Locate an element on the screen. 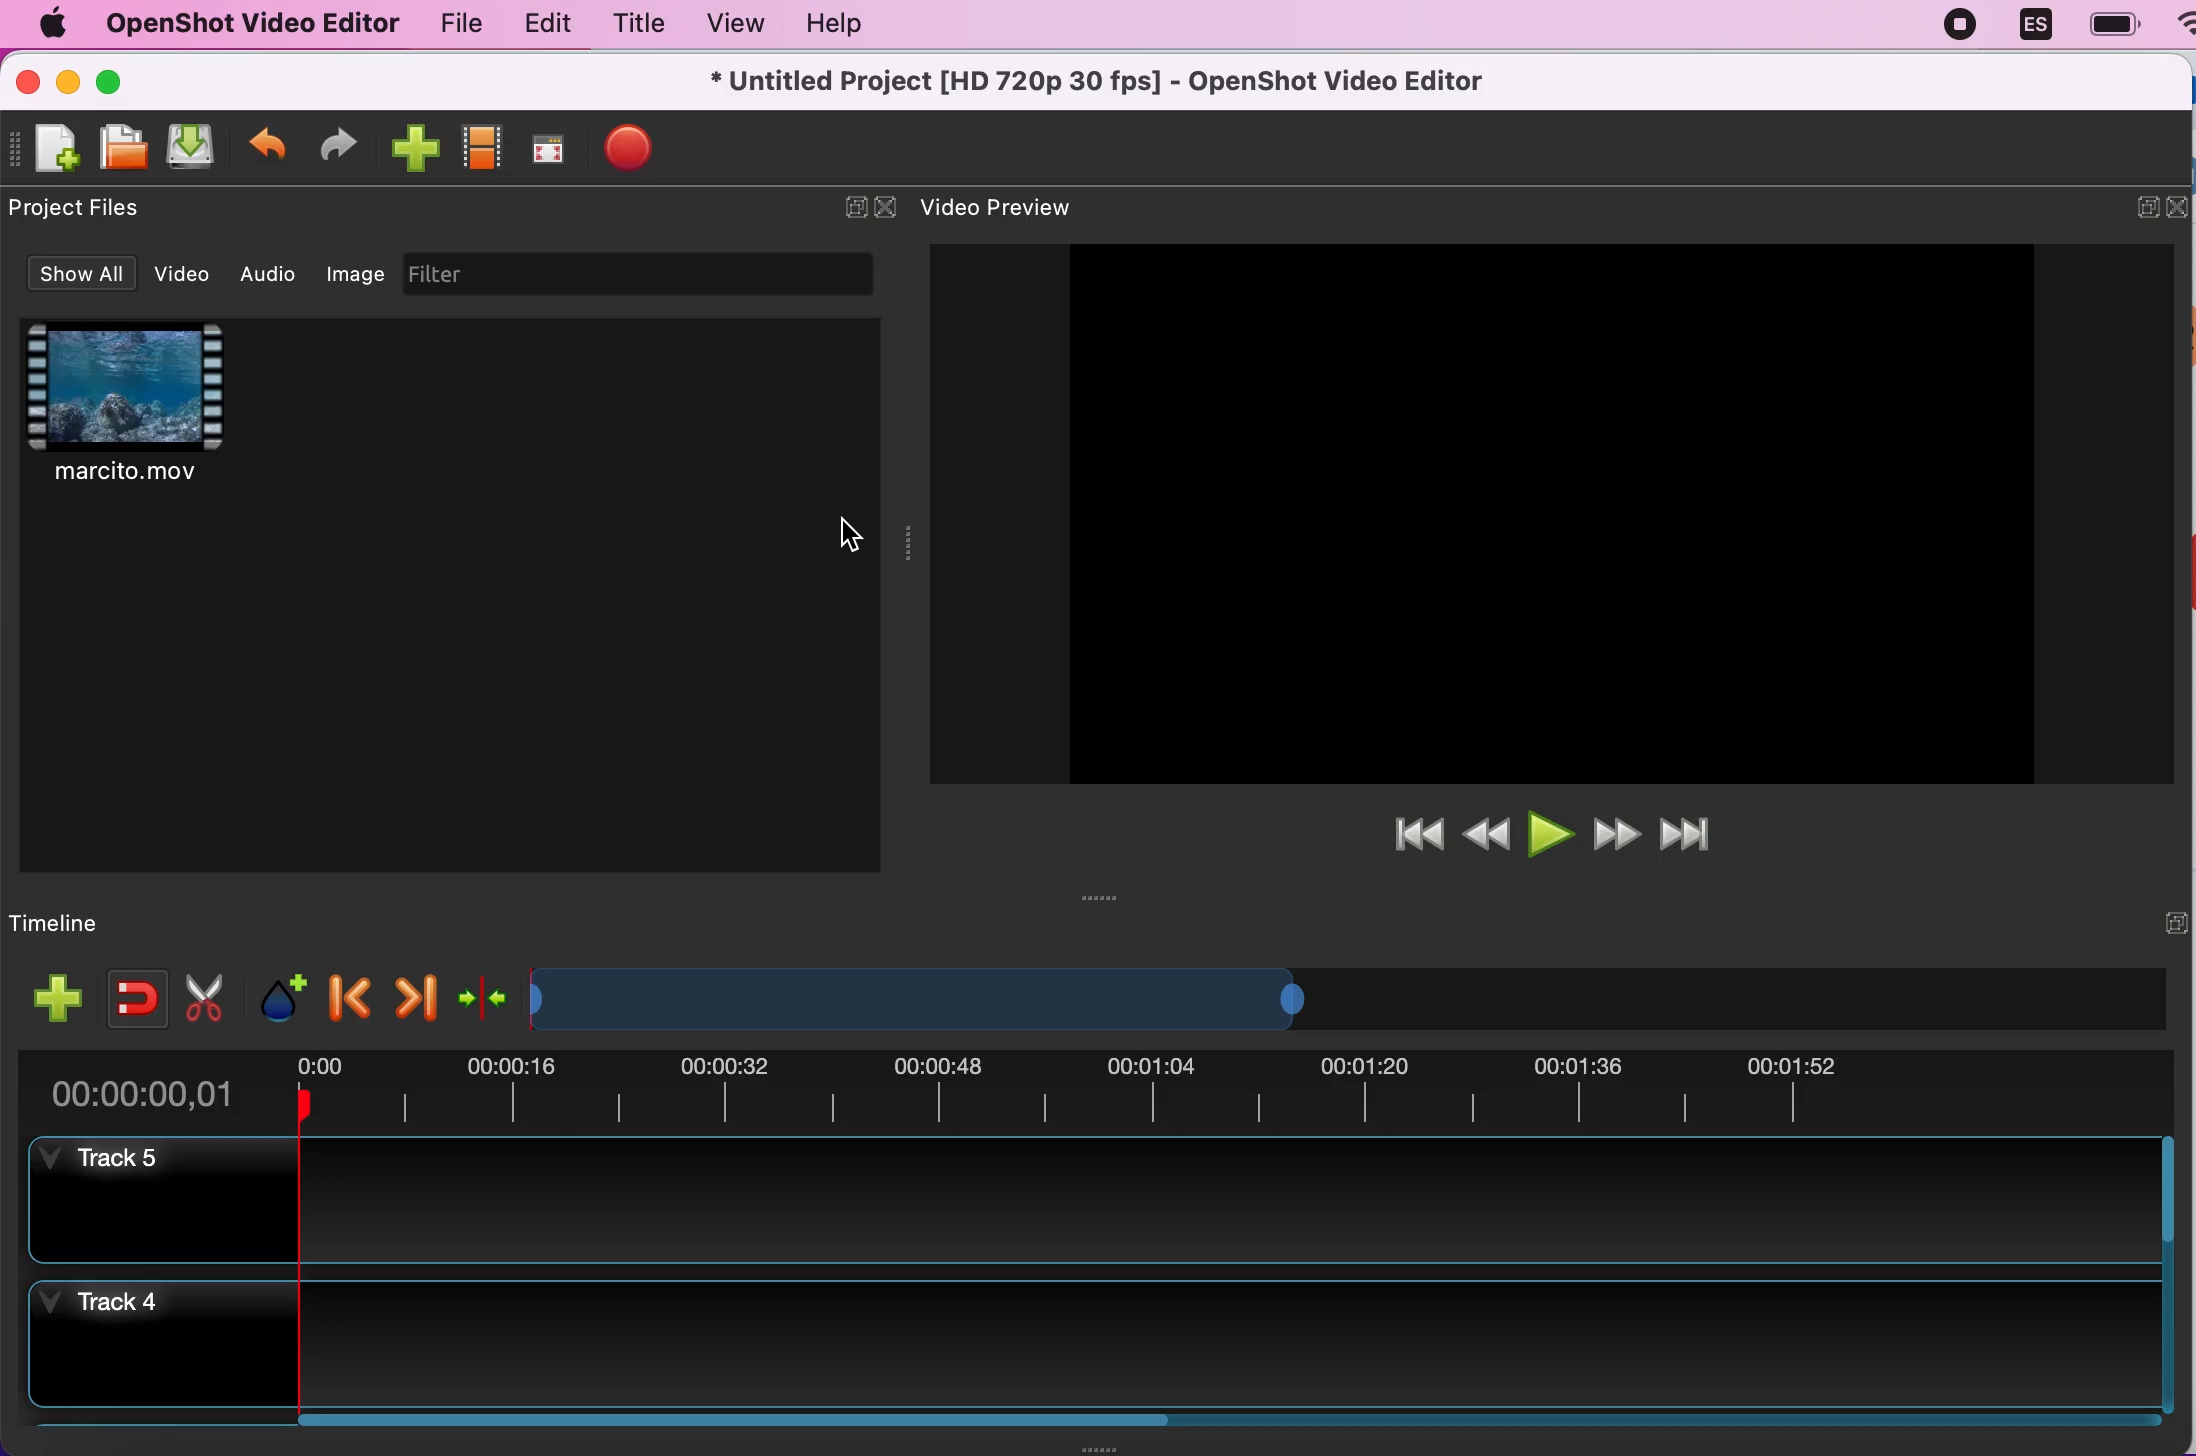  image is located at coordinates (353, 275).